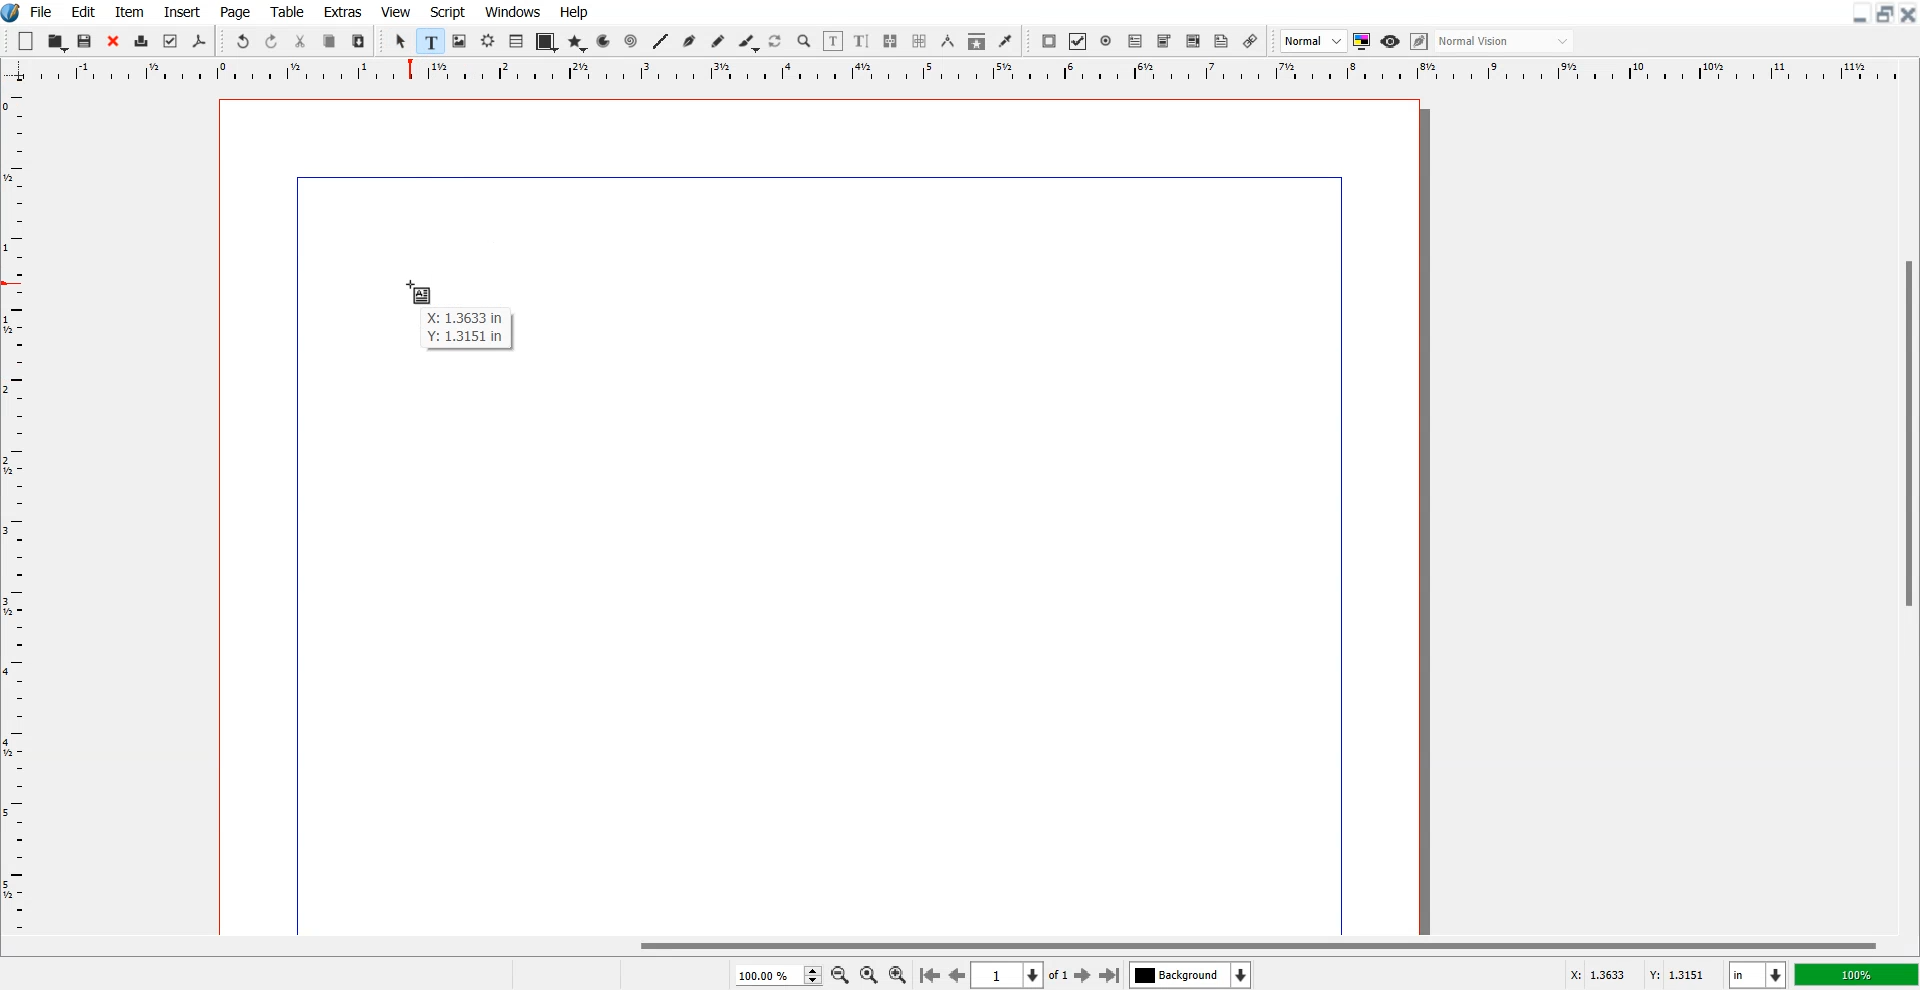  Describe the element at coordinates (113, 42) in the screenshot. I see `Close` at that location.